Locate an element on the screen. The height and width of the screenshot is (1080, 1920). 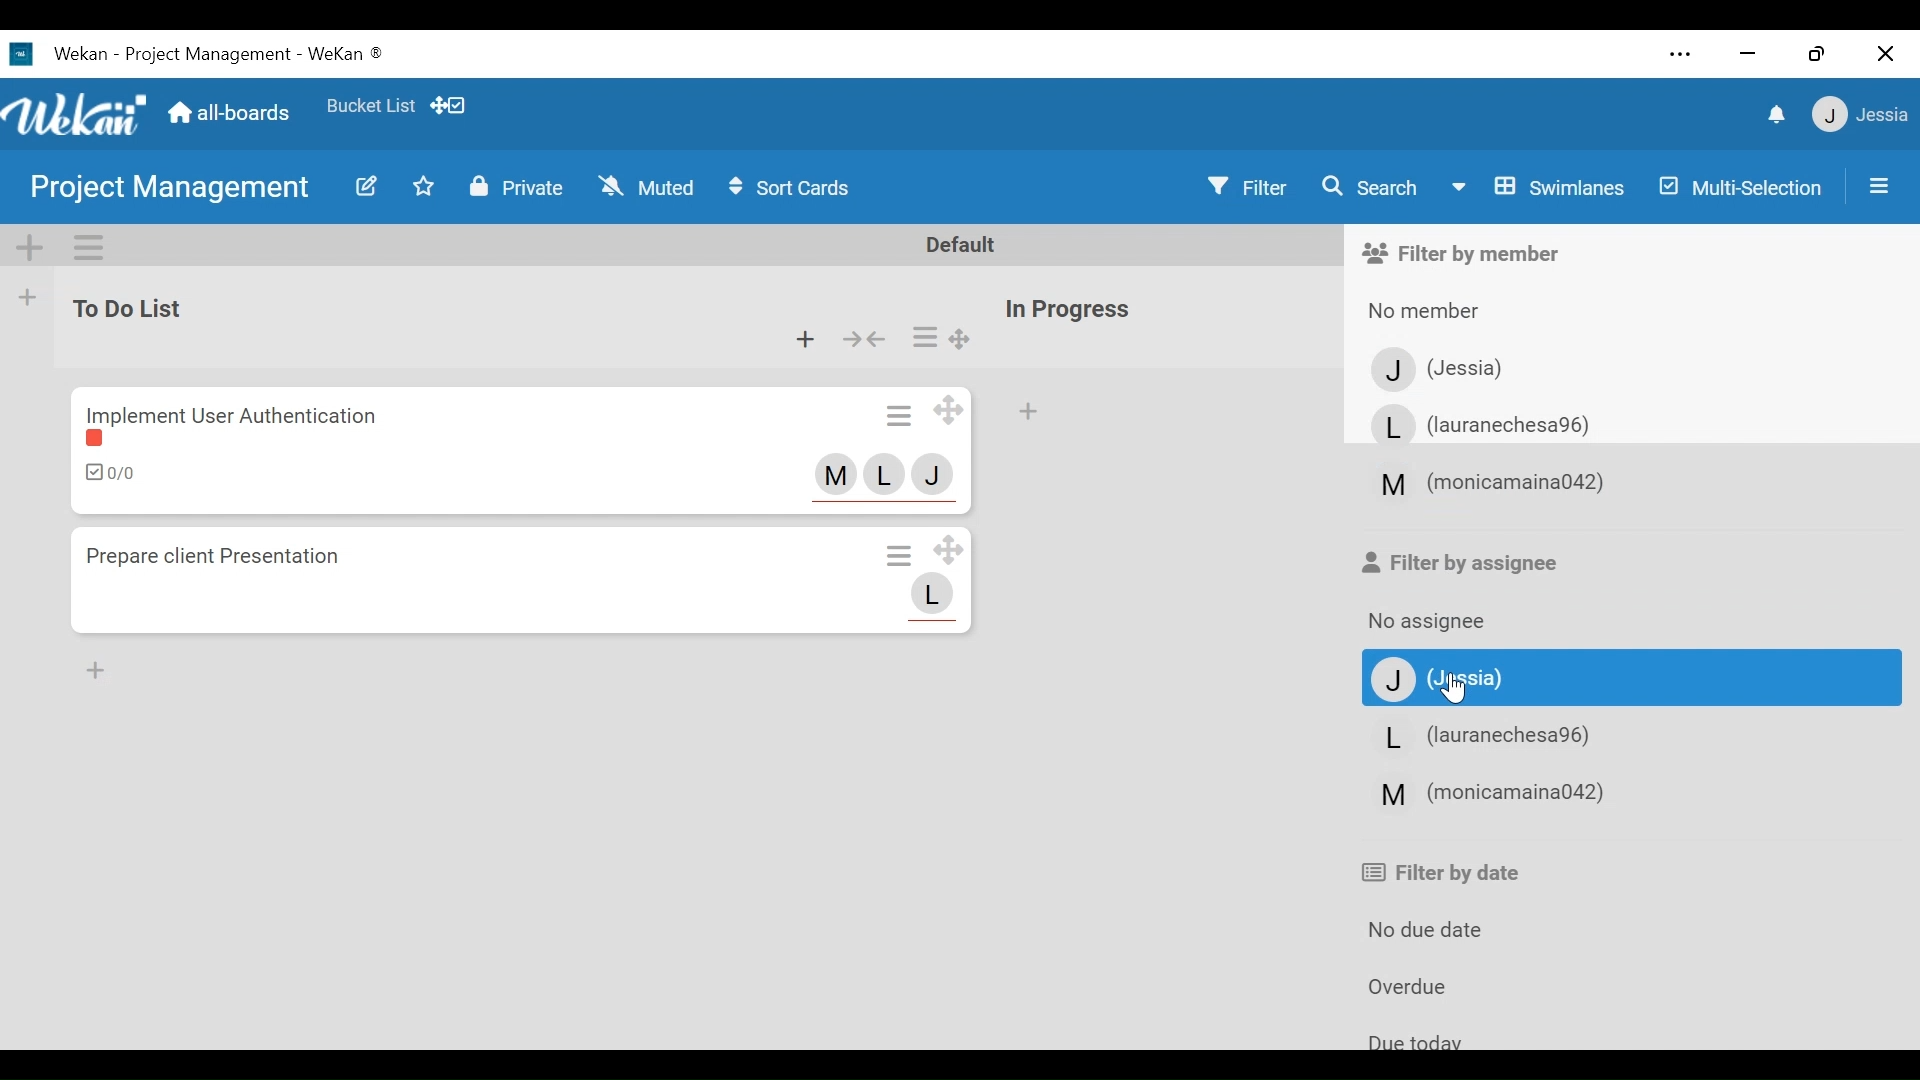
Member is located at coordinates (1513, 740).